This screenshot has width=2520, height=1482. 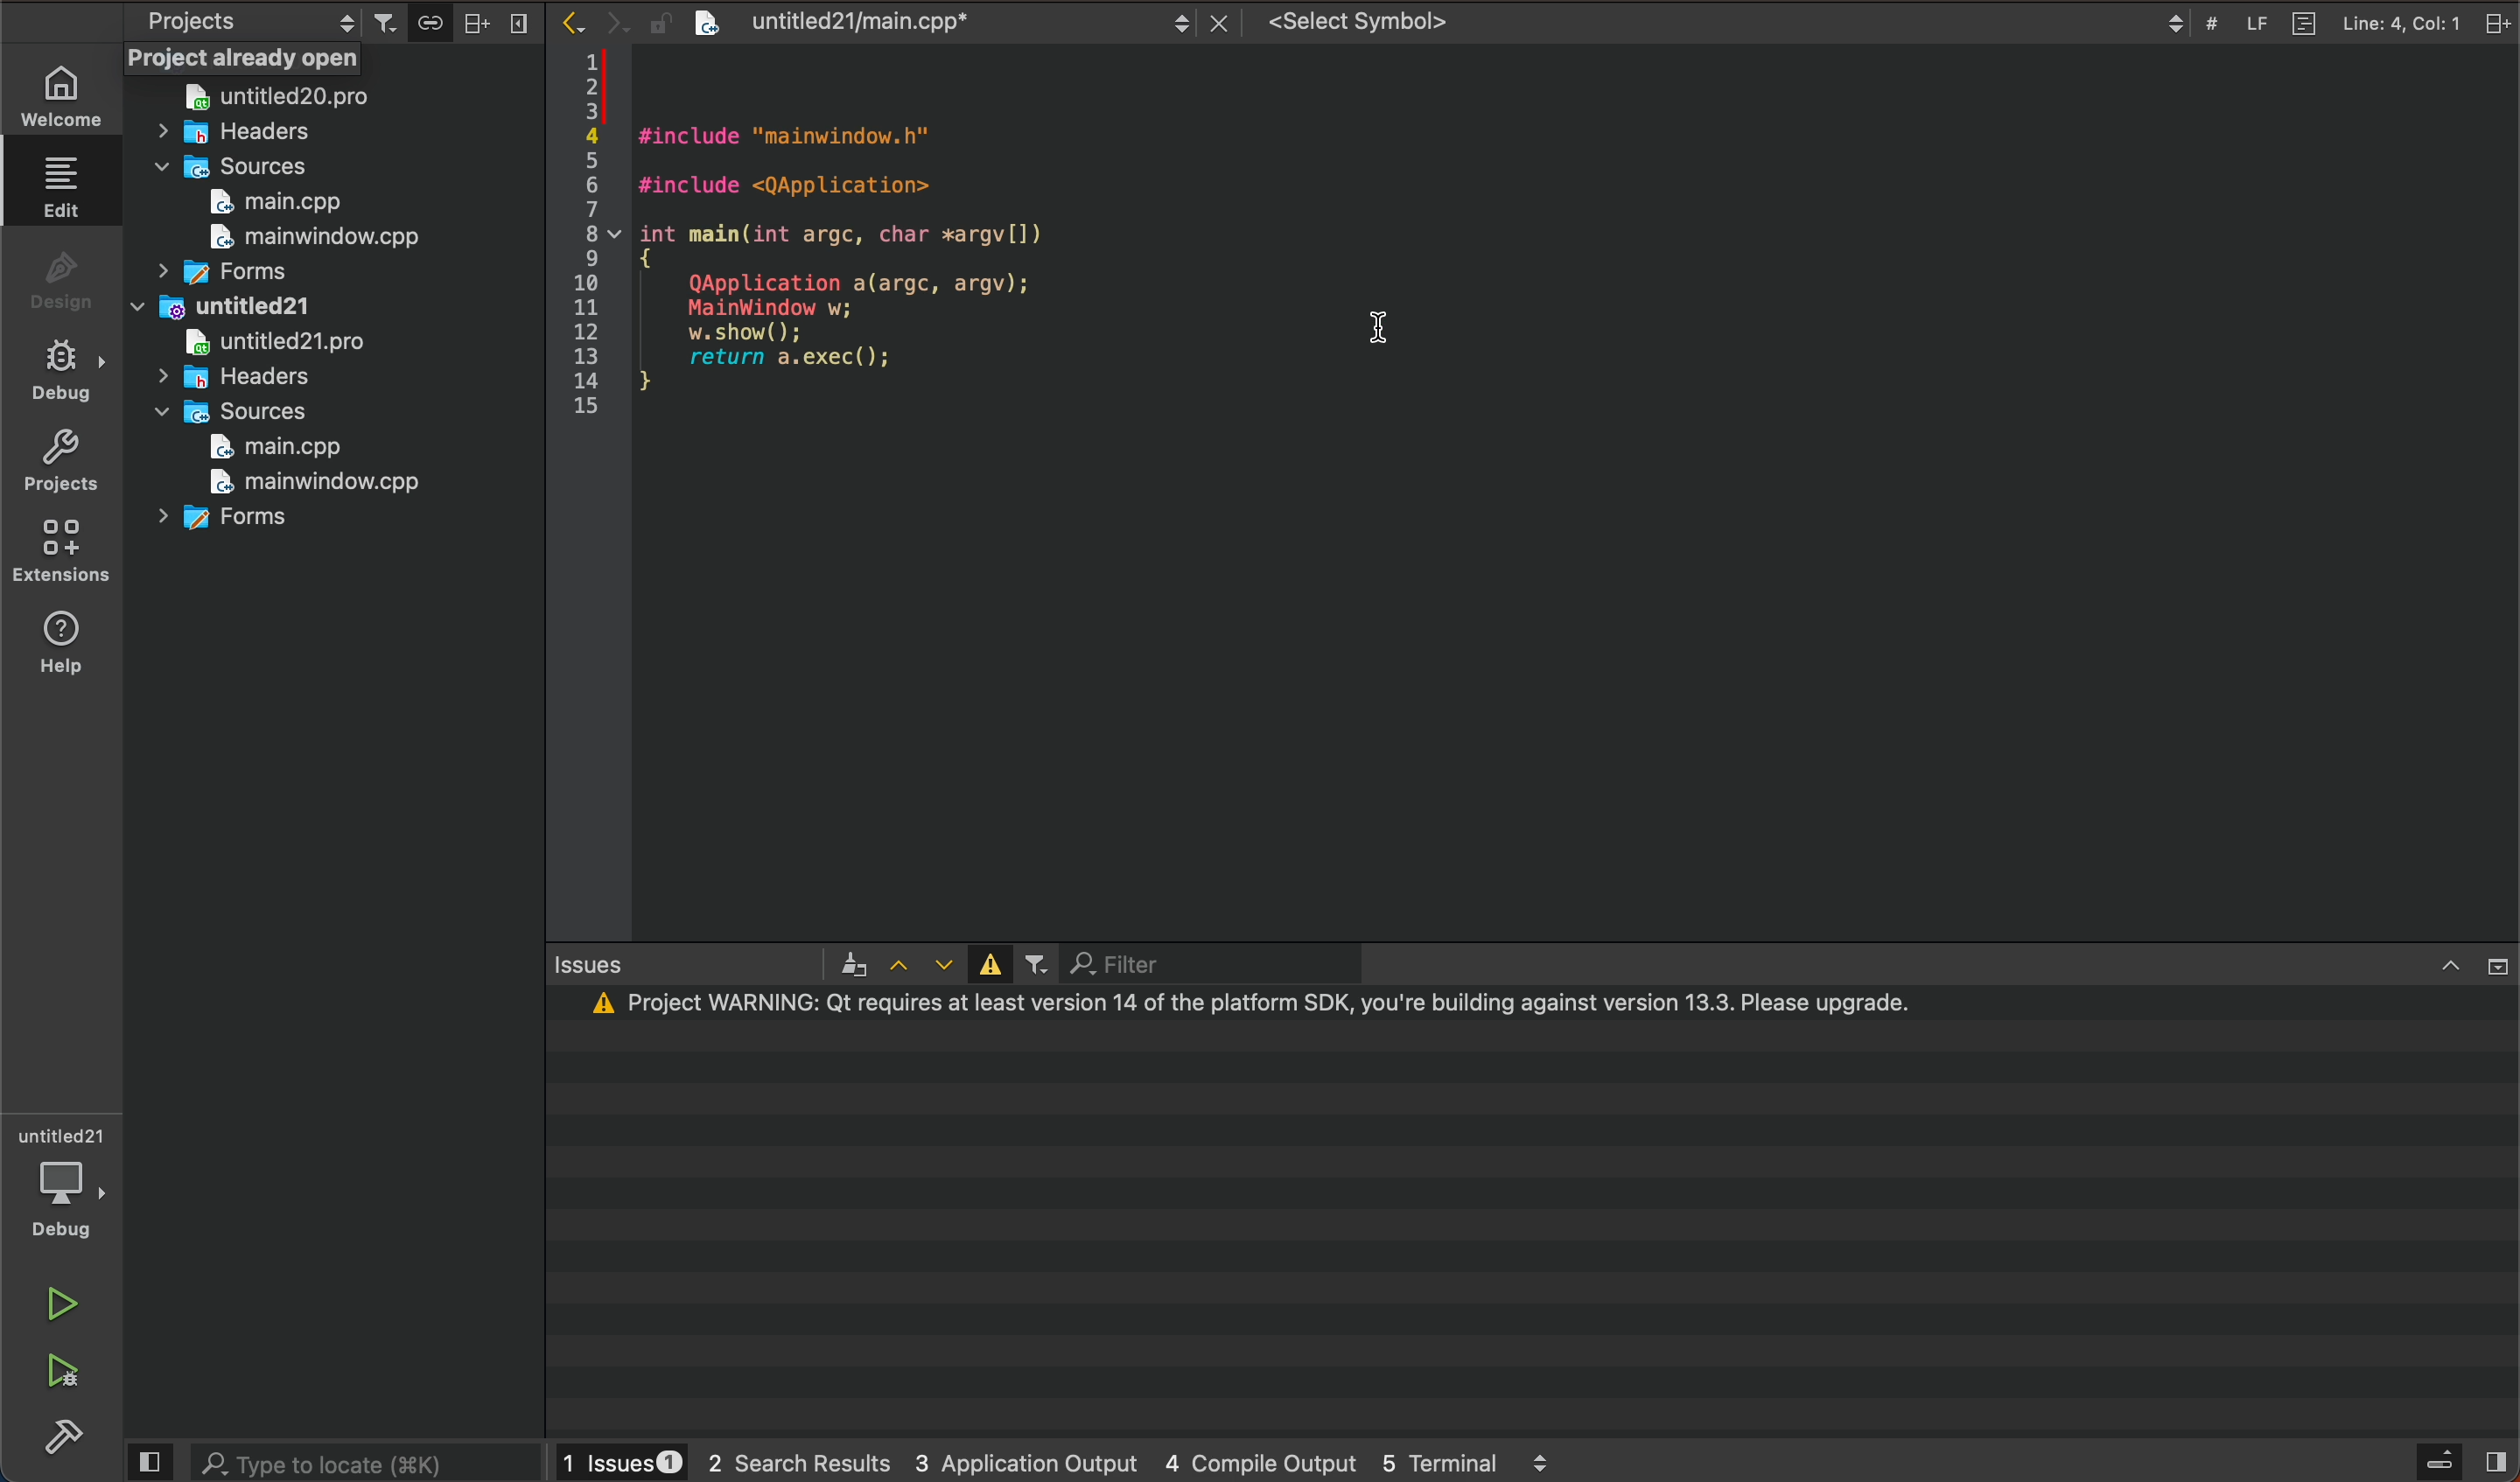 What do you see at coordinates (327, 60) in the screenshot?
I see `files and folders` at bounding box center [327, 60].